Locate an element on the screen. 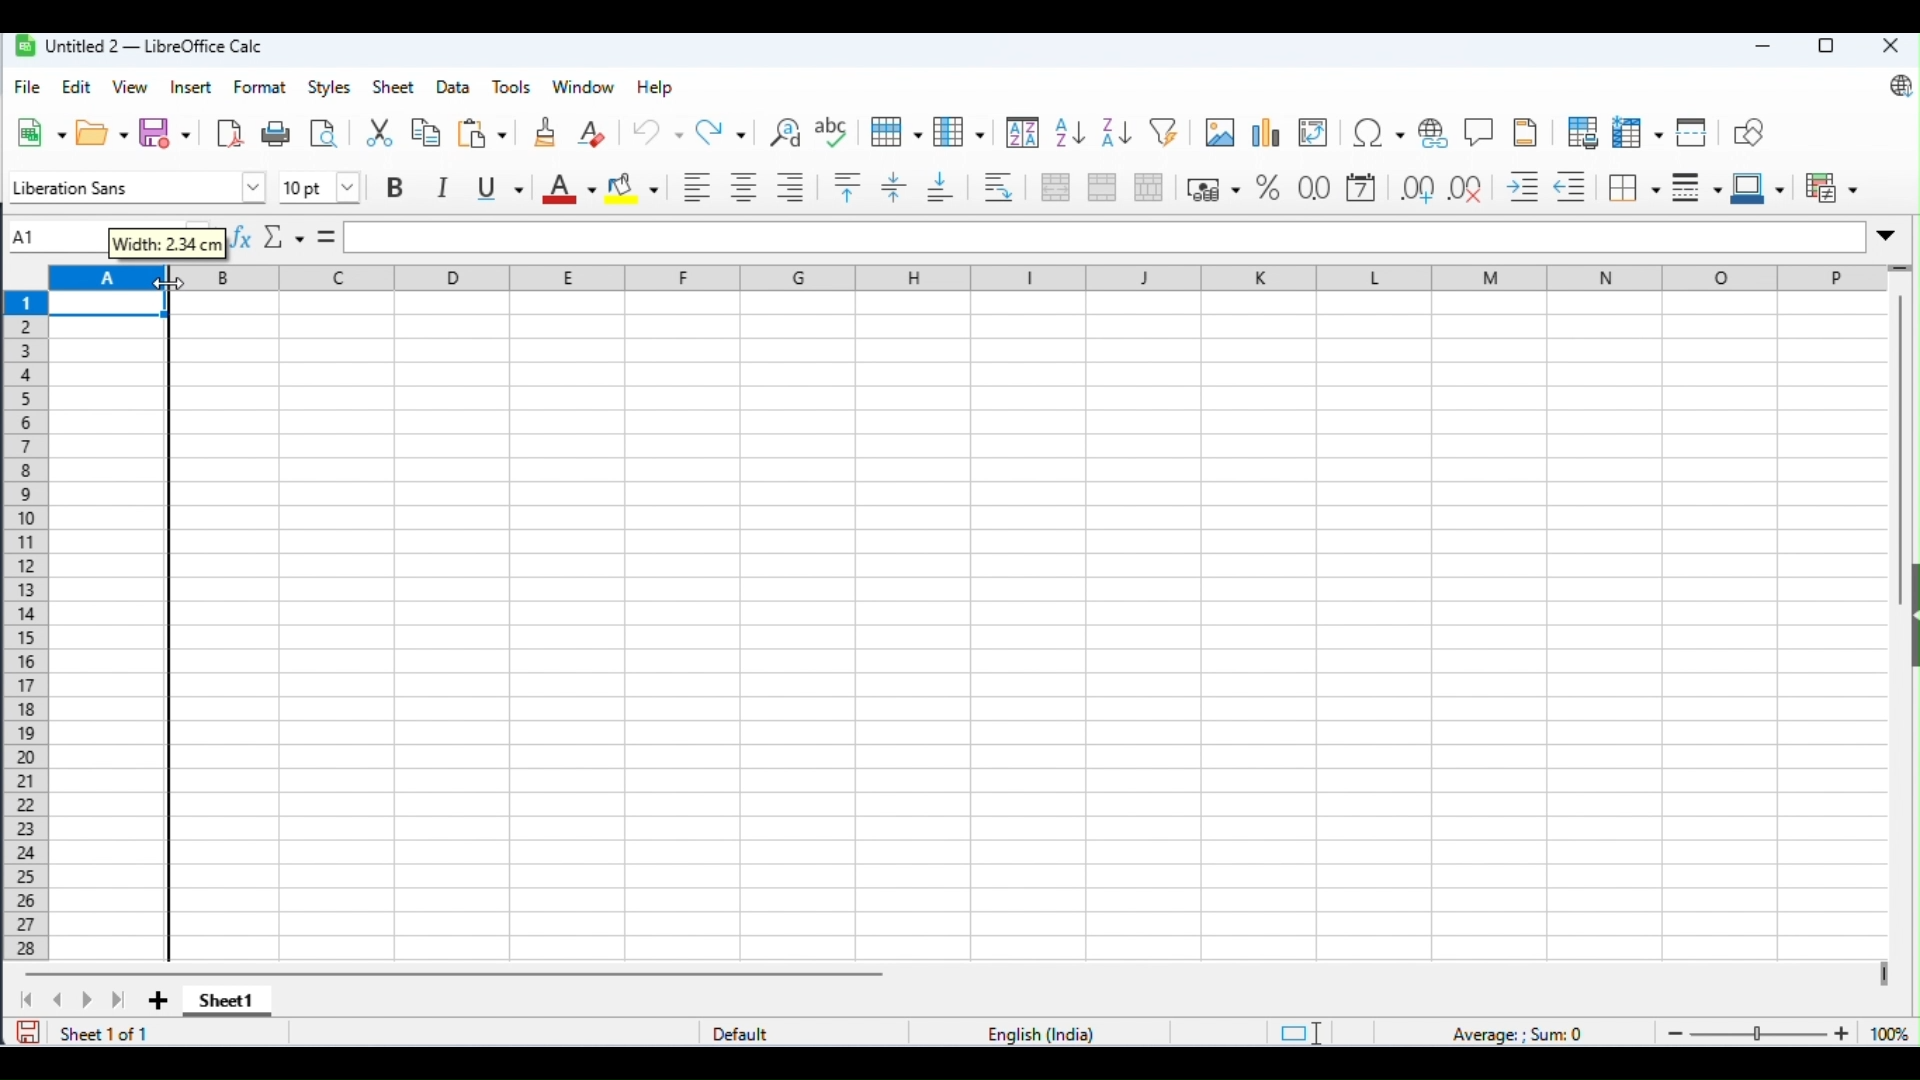 The width and height of the screenshot is (1920, 1080). define print area is located at coordinates (1583, 131).